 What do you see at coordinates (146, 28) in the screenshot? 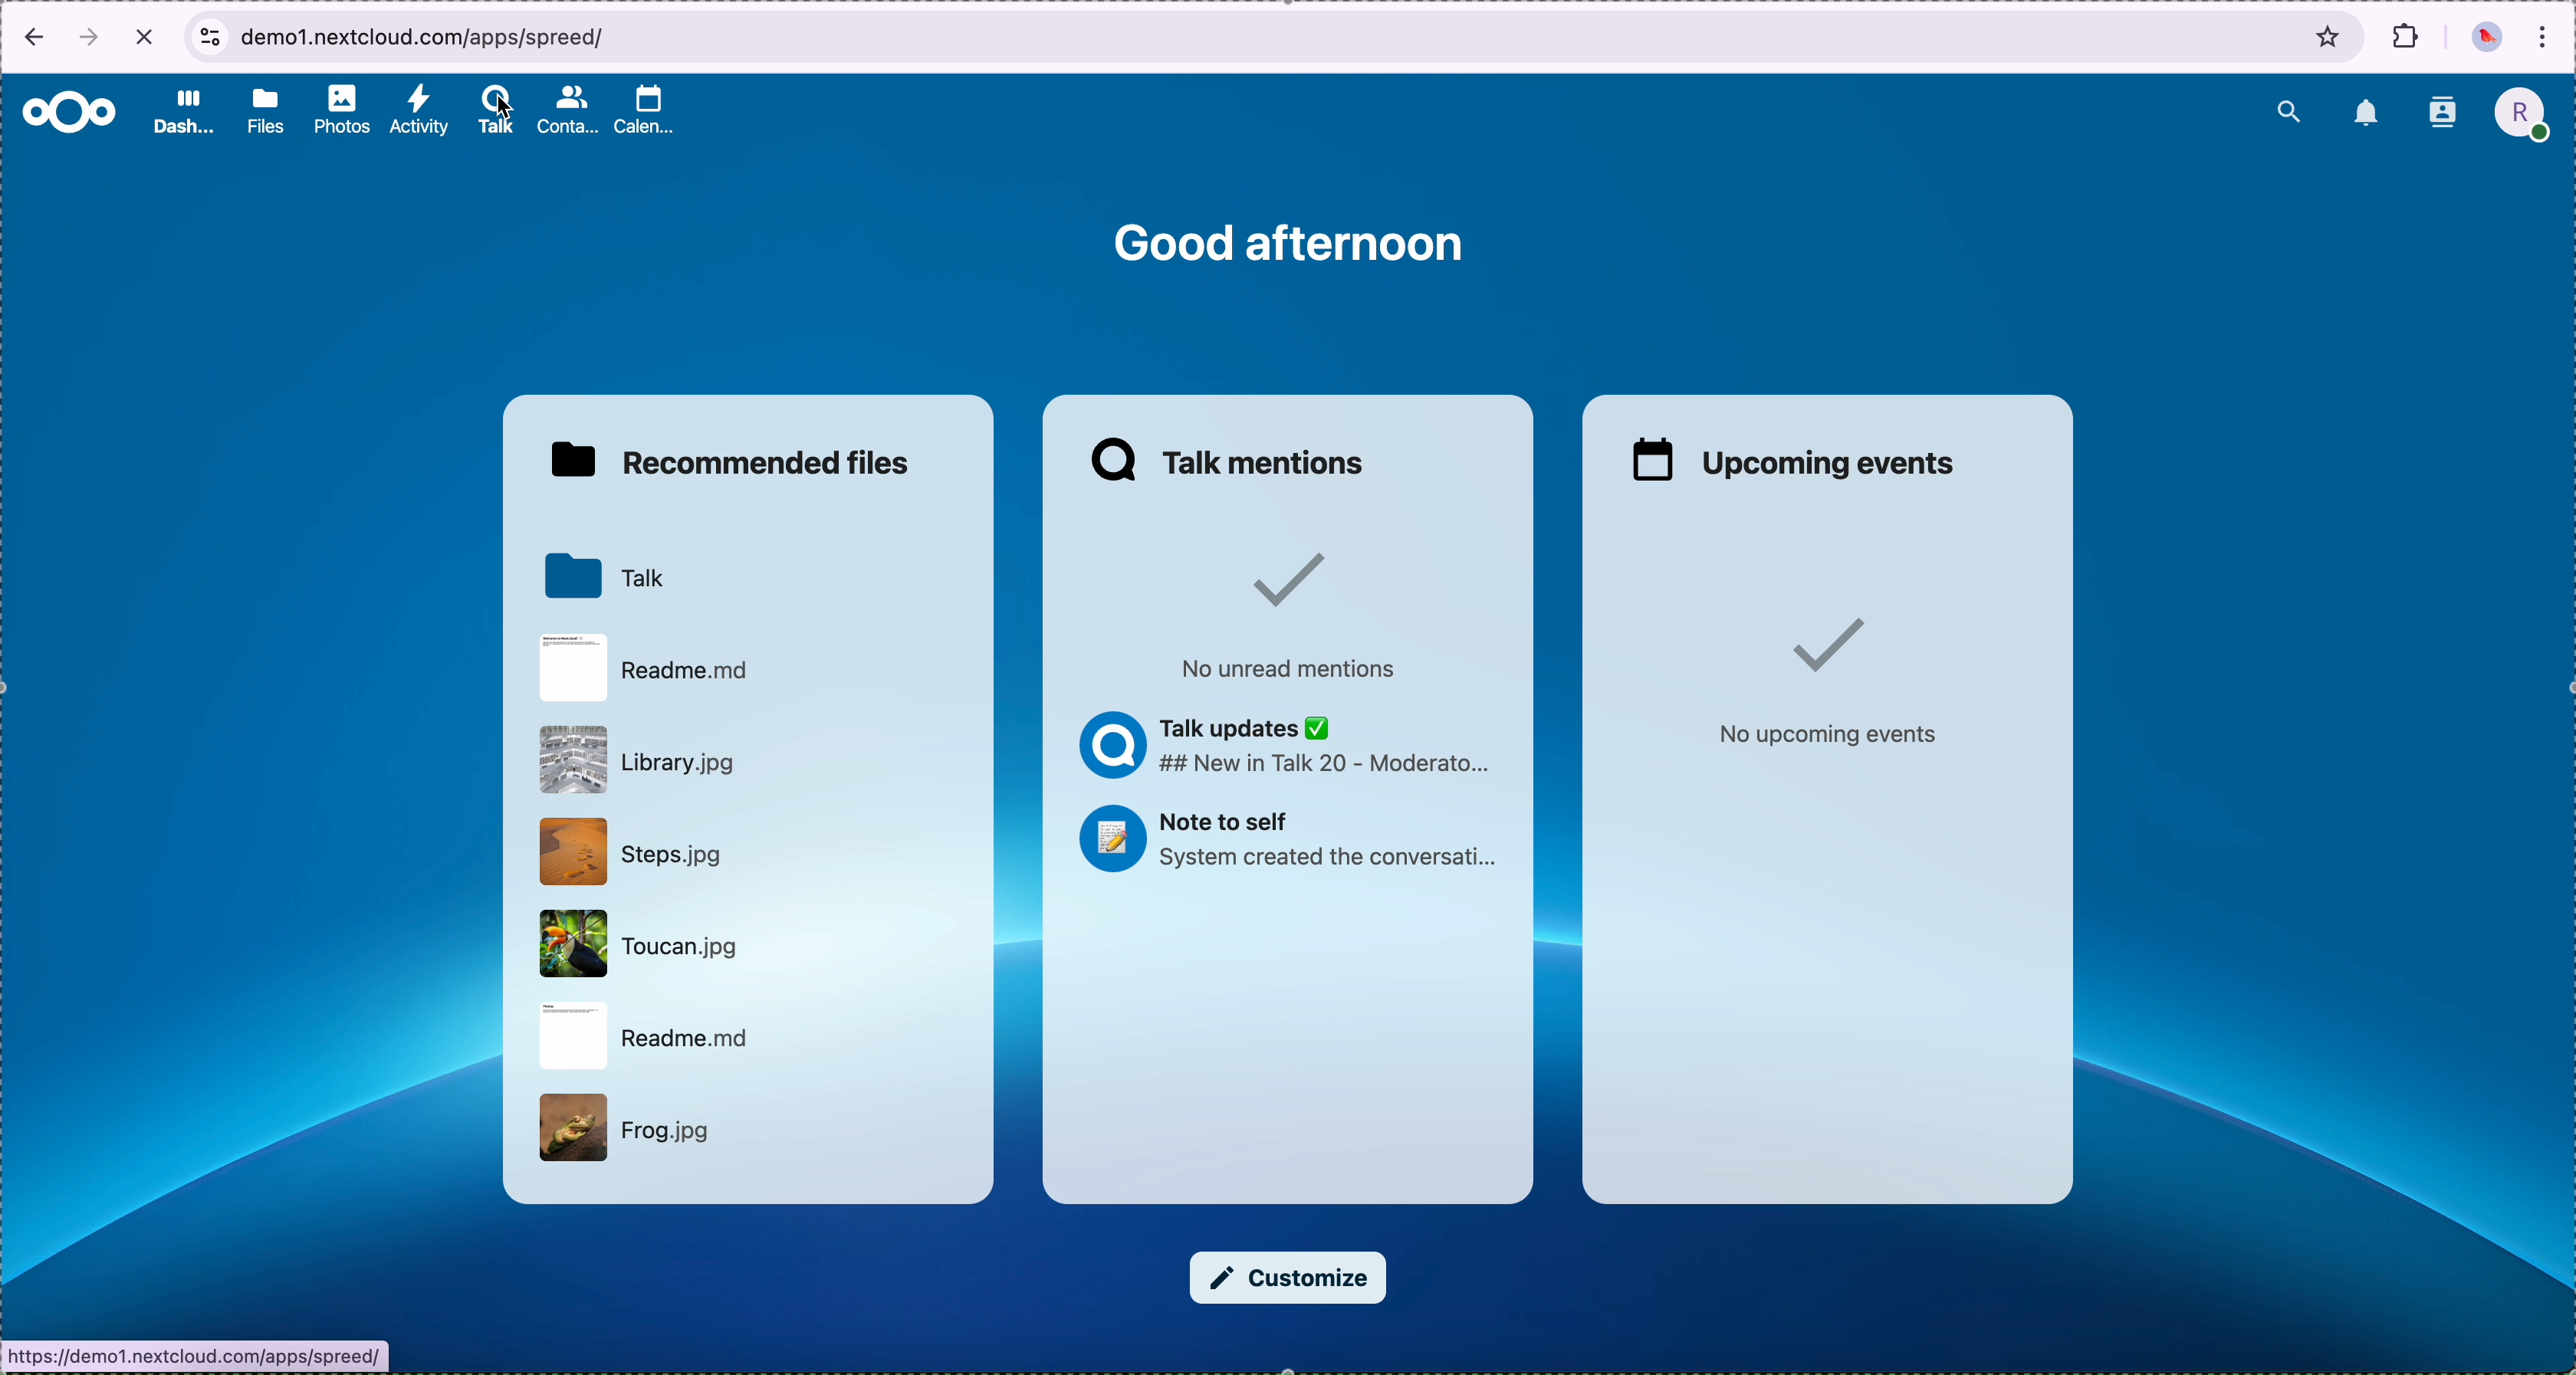
I see `cancel` at bounding box center [146, 28].